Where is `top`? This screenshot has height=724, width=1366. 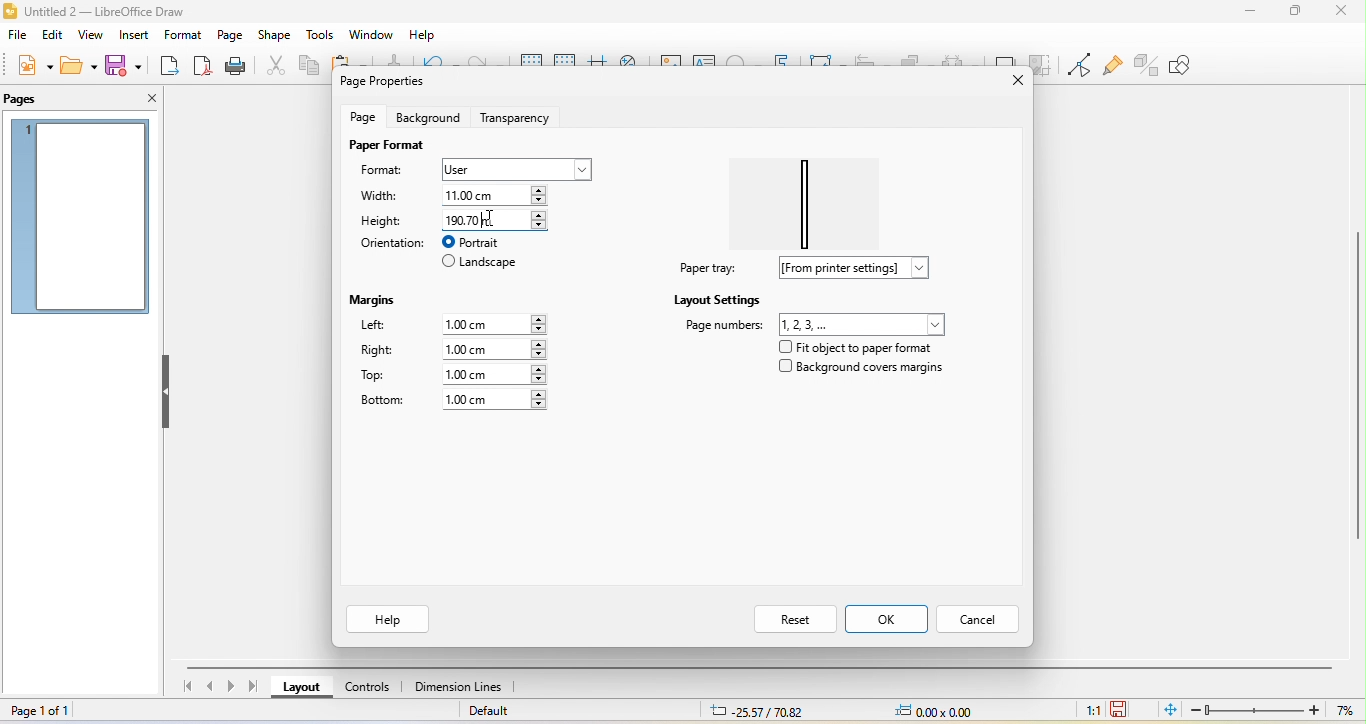 top is located at coordinates (382, 376).